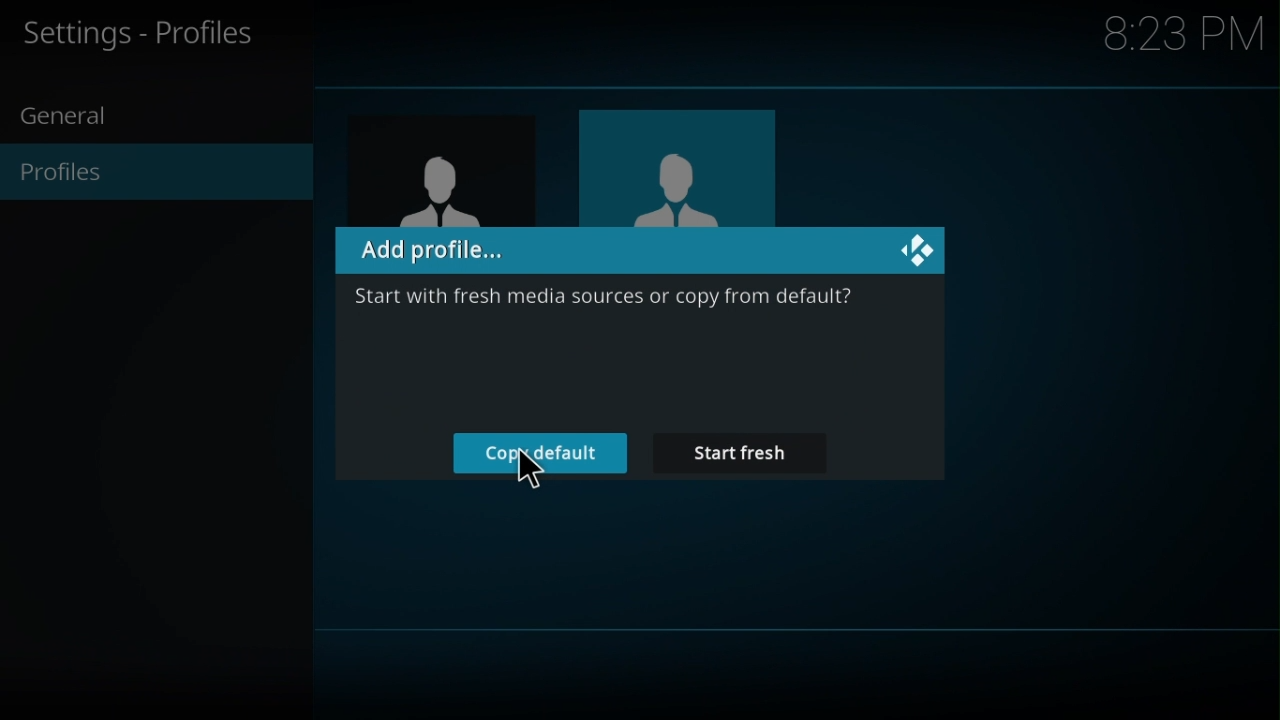 The height and width of the screenshot is (720, 1280). What do you see at coordinates (150, 35) in the screenshot?
I see `Settings - Profiles` at bounding box center [150, 35].